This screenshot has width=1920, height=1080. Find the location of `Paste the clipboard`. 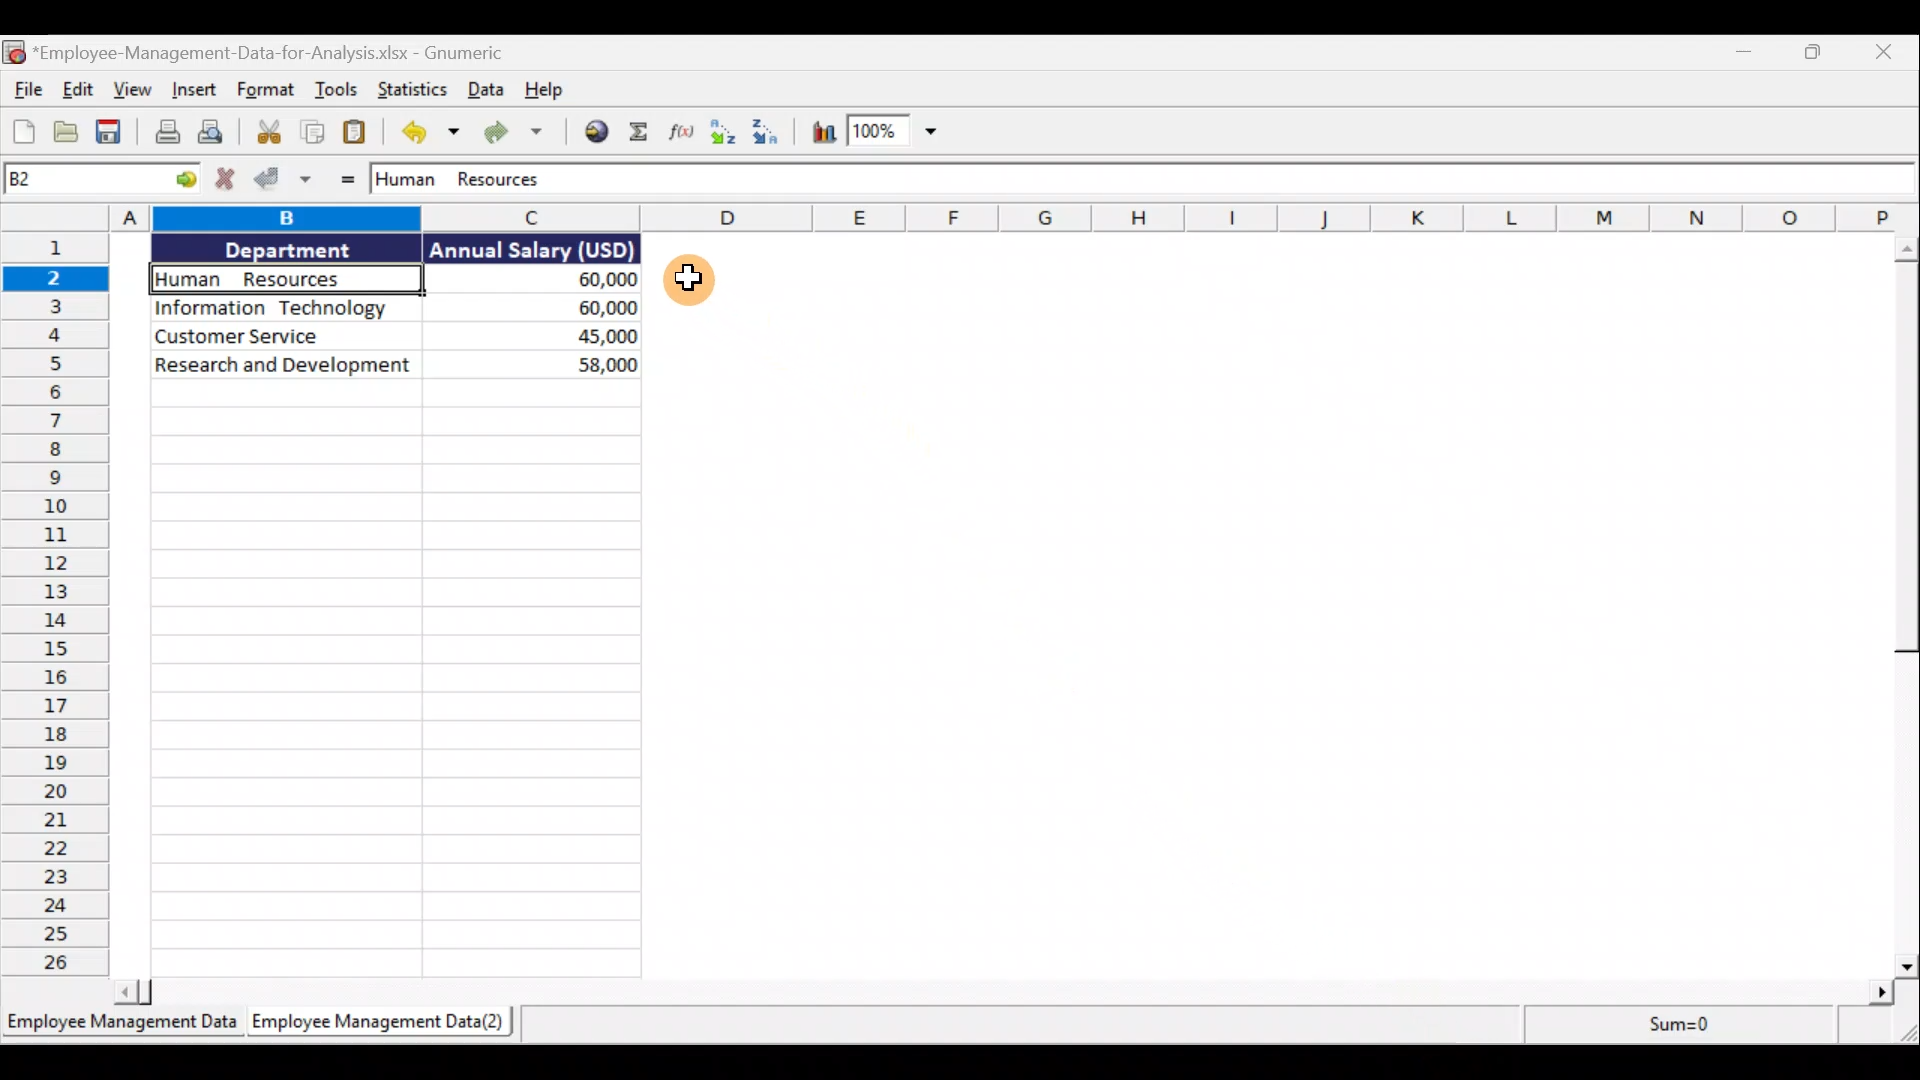

Paste the clipboard is located at coordinates (363, 133).